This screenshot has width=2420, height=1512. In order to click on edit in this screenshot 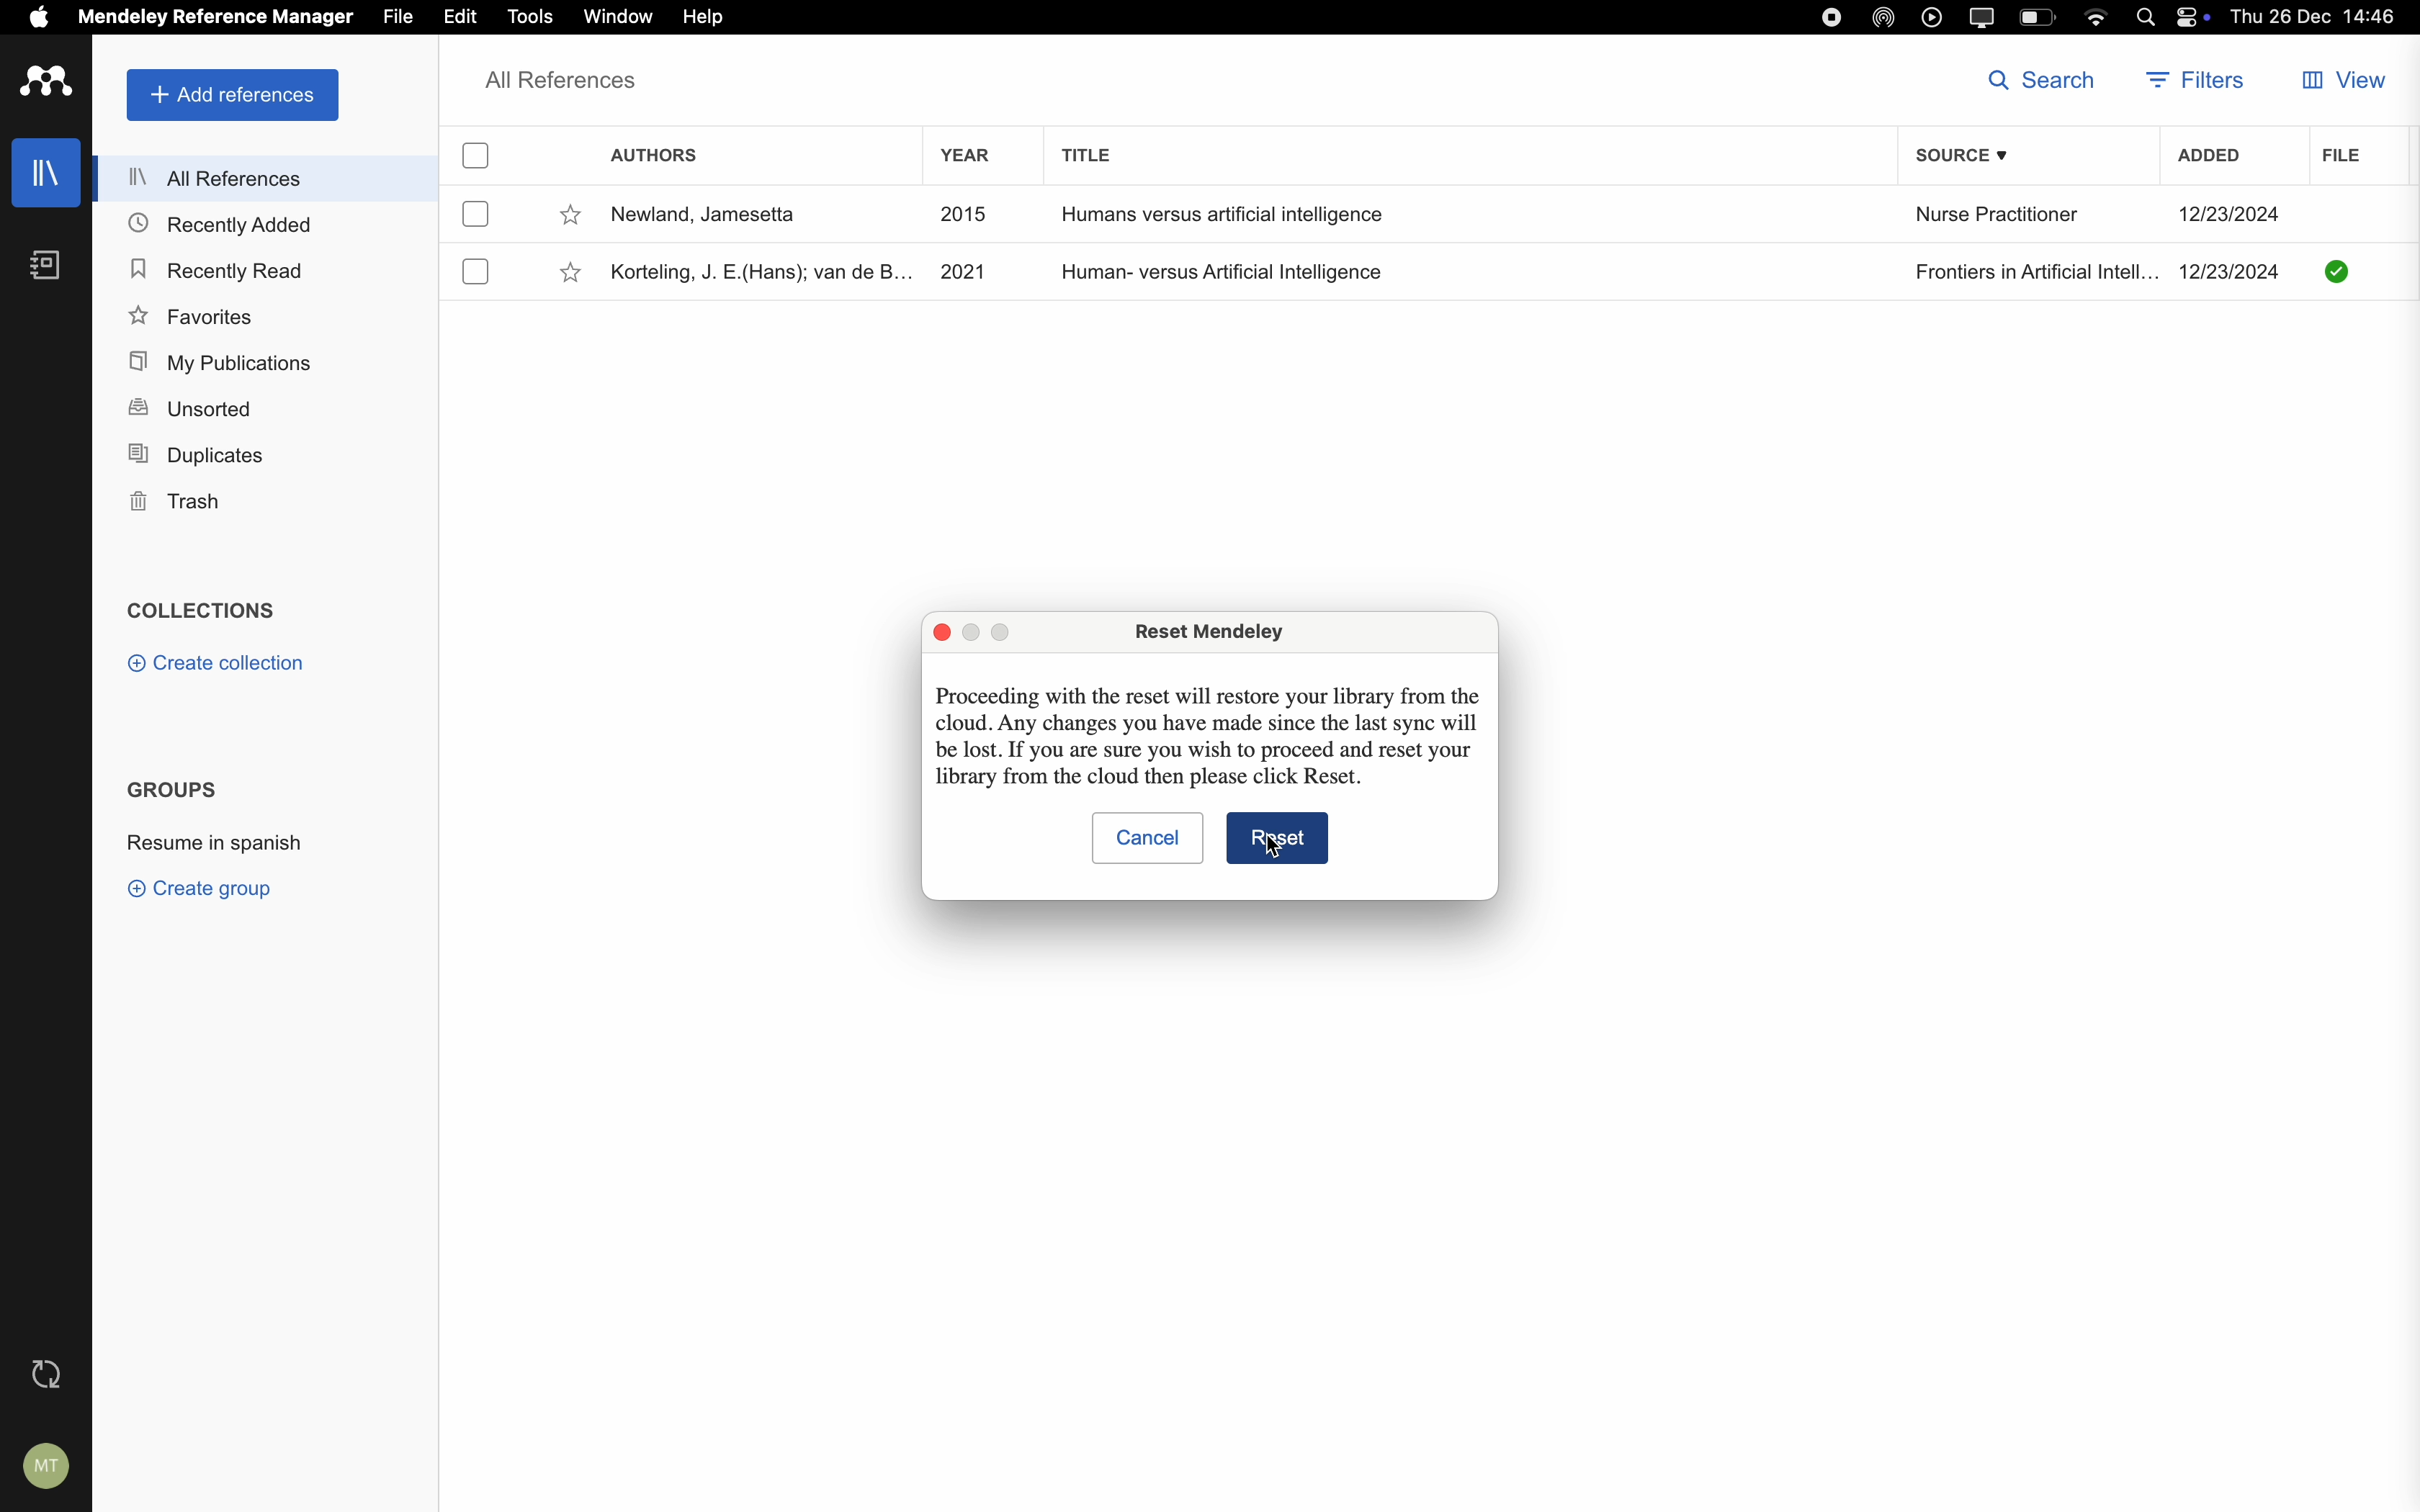, I will do `click(457, 16)`.